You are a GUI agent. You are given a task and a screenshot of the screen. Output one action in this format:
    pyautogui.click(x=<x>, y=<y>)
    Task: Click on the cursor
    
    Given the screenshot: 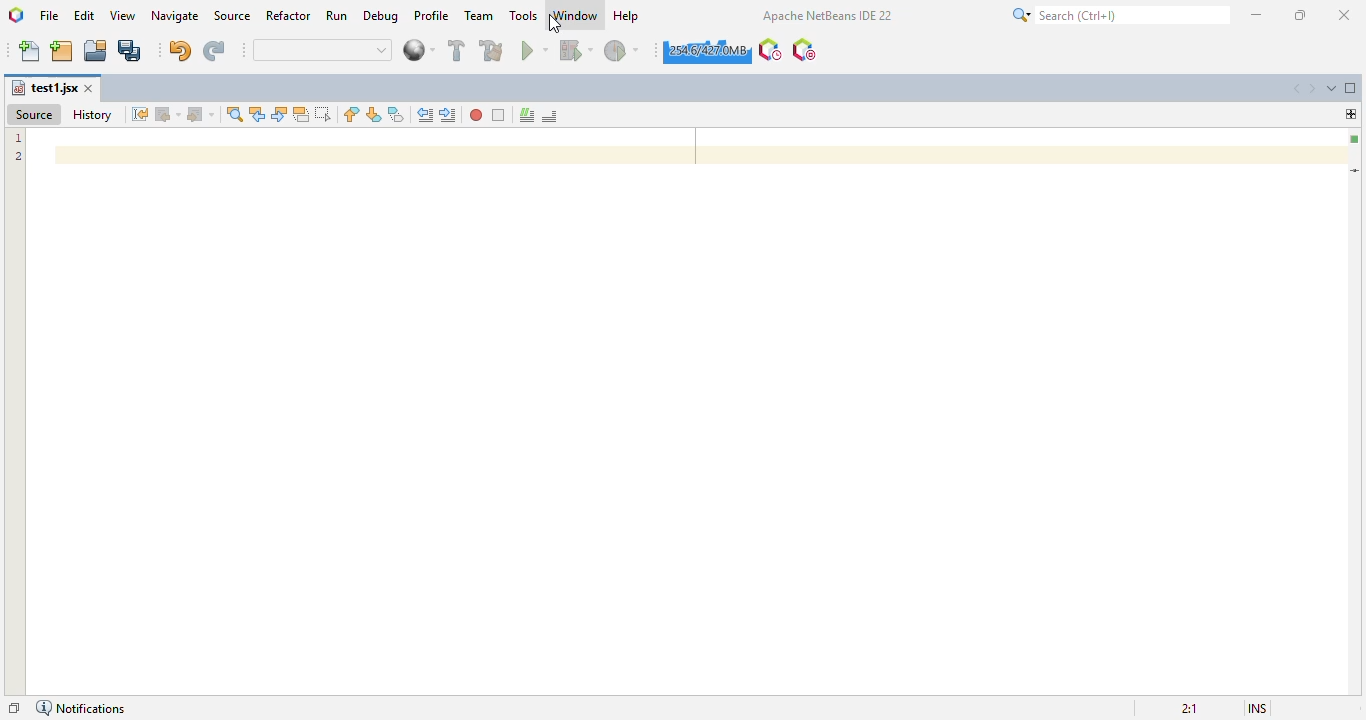 What is the action you would take?
    pyautogui.click(x=554, y=24)
    